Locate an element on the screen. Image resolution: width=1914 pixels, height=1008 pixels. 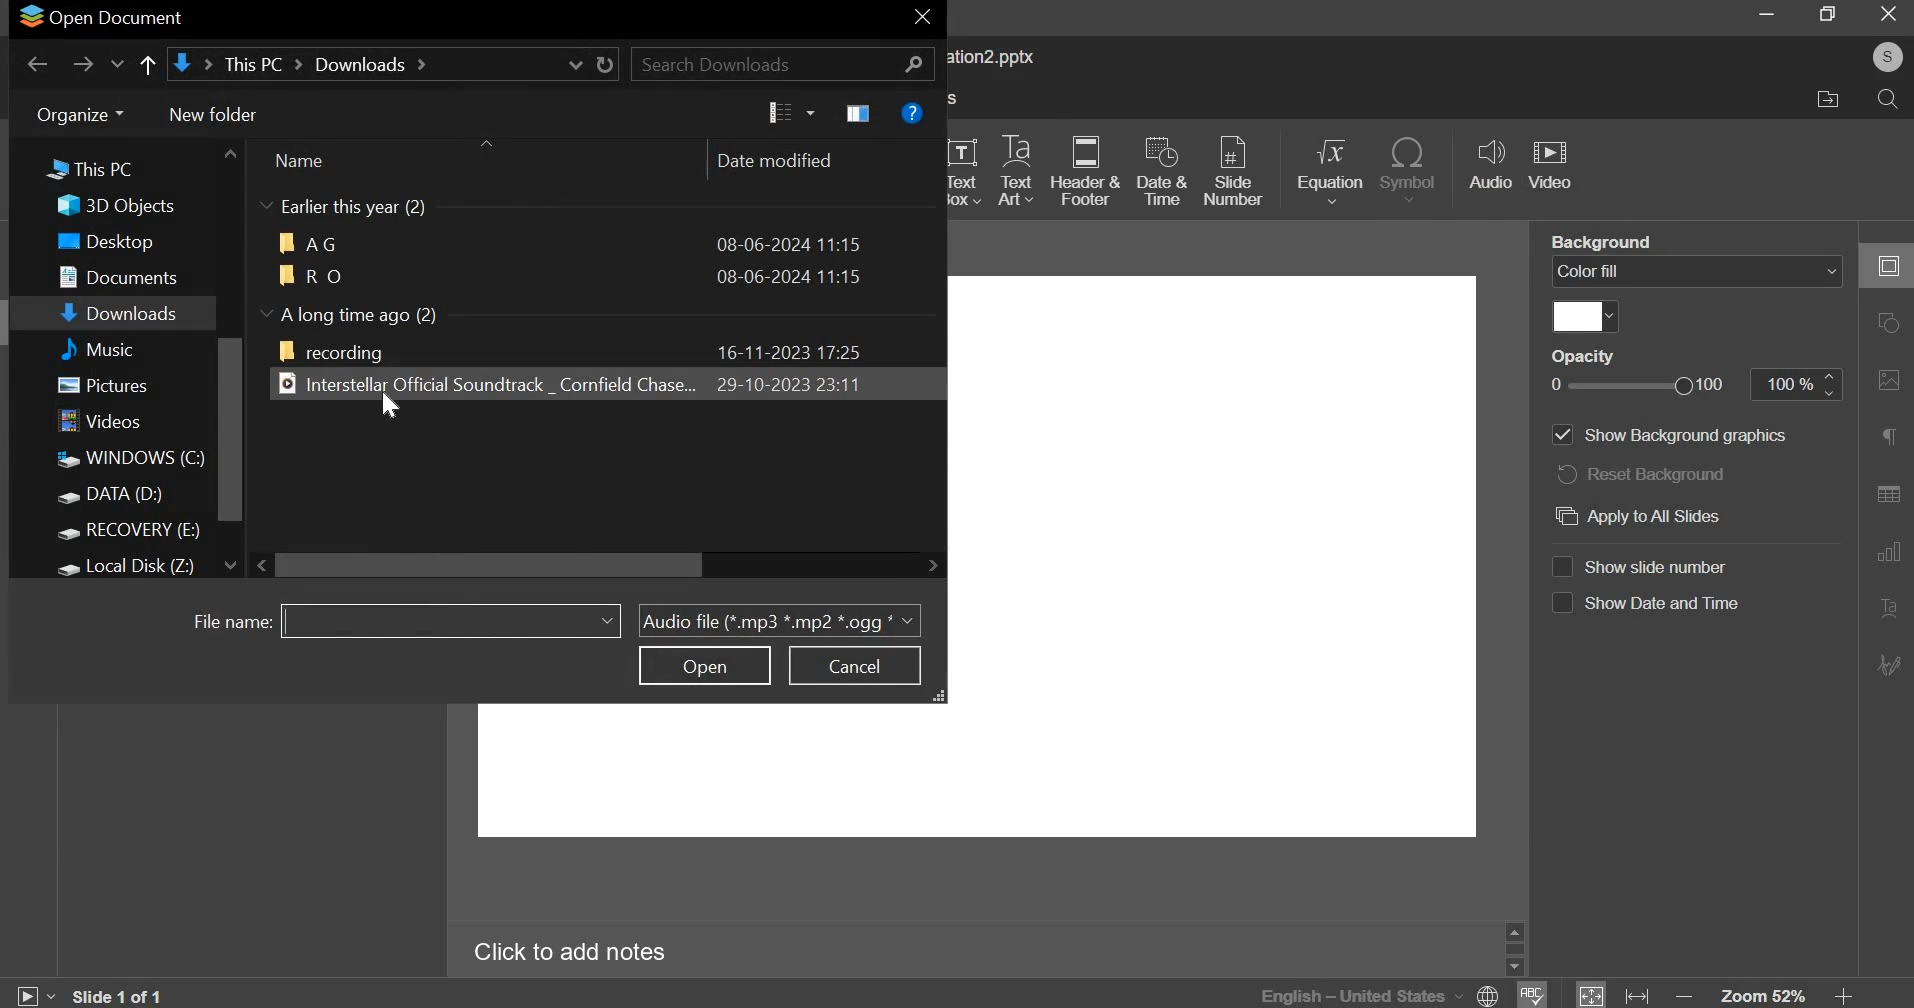
insert symbol is located at coordinates (1411, 169).